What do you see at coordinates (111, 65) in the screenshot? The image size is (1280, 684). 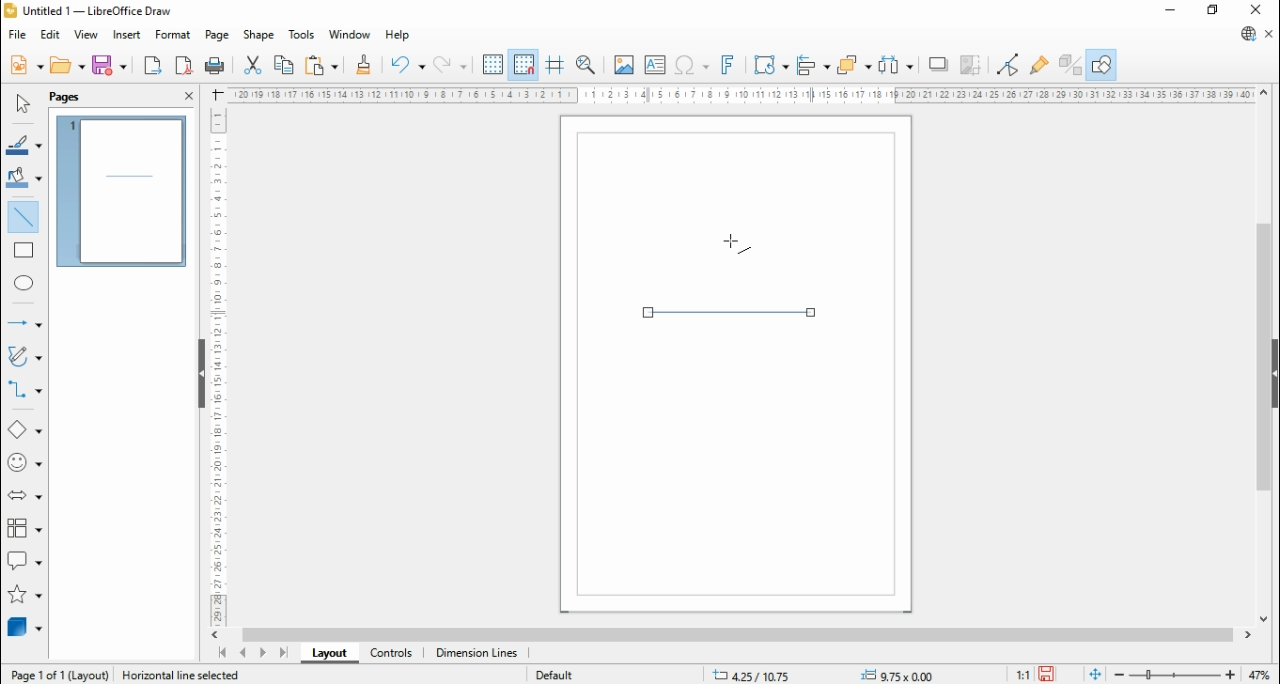 I see `save` at bounding box center [111, 65].